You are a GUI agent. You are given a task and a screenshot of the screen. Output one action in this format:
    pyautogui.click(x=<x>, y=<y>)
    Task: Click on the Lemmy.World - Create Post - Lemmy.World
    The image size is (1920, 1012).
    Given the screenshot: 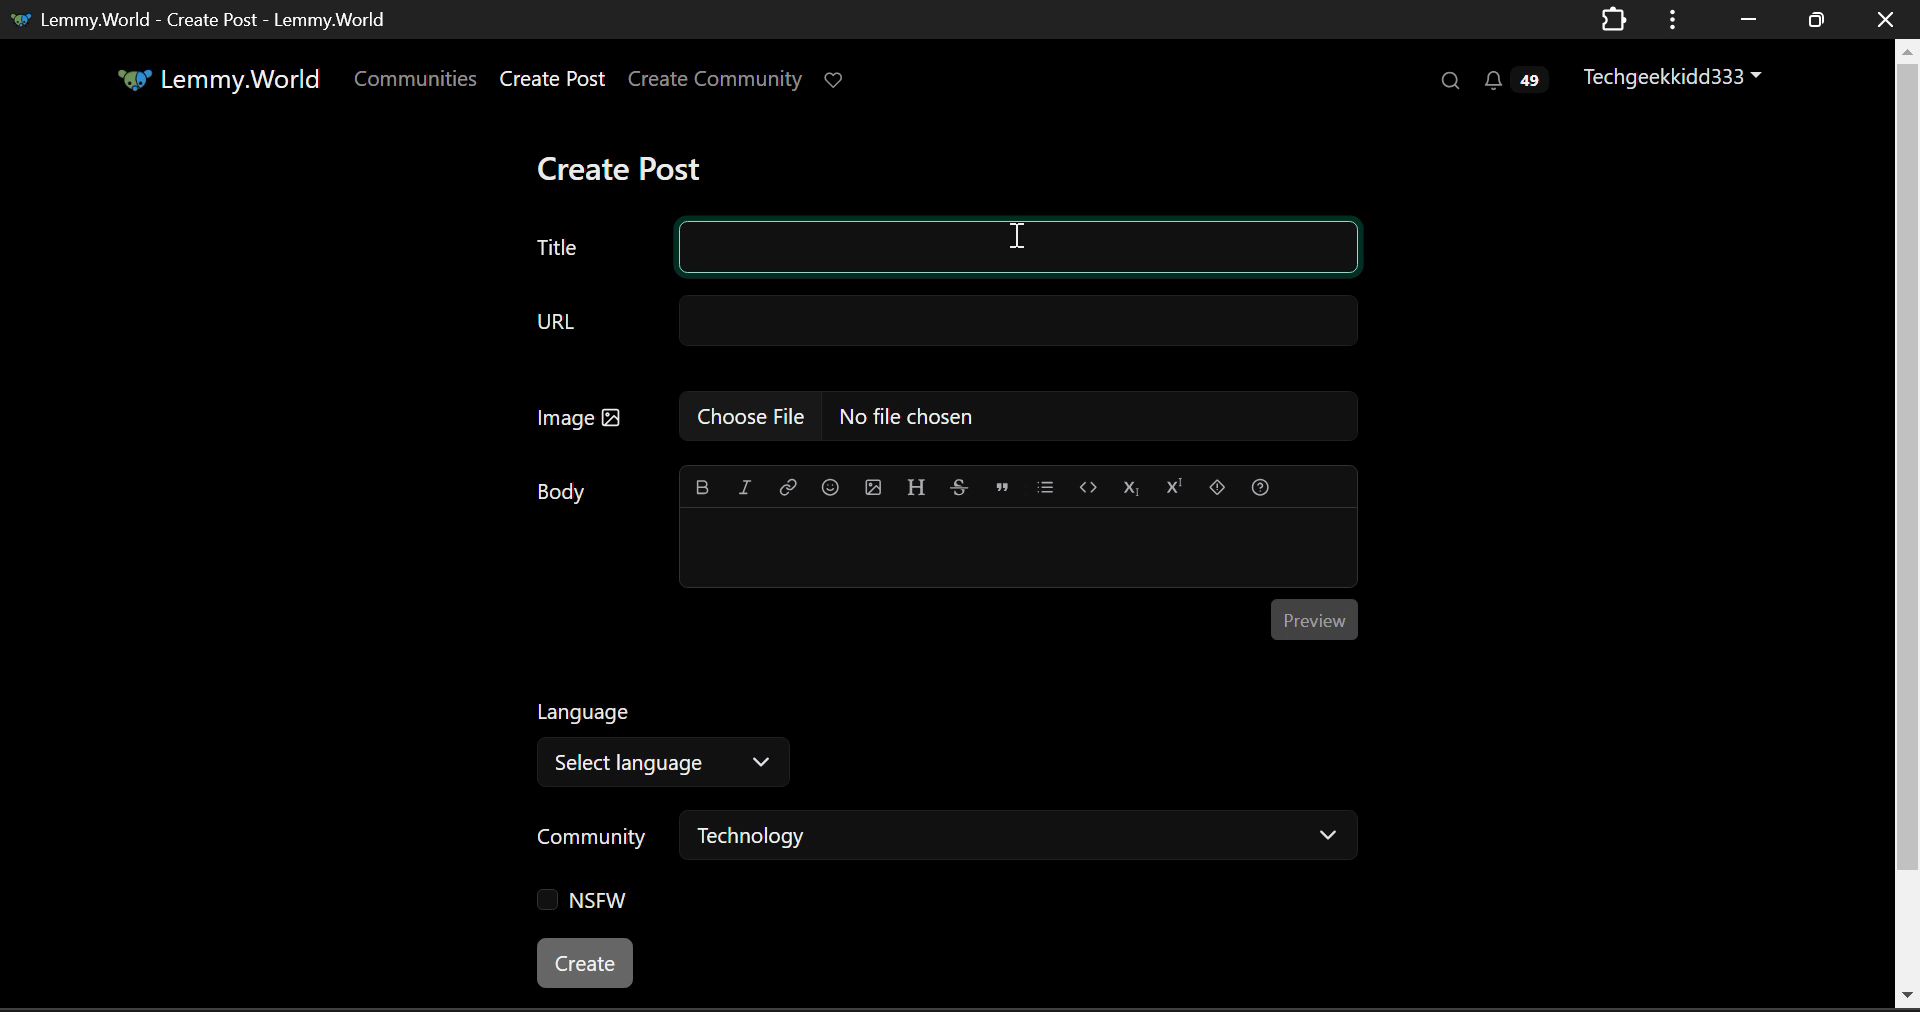 What is the action you would take?
    pyautogui.click(x=203, y=21)
    